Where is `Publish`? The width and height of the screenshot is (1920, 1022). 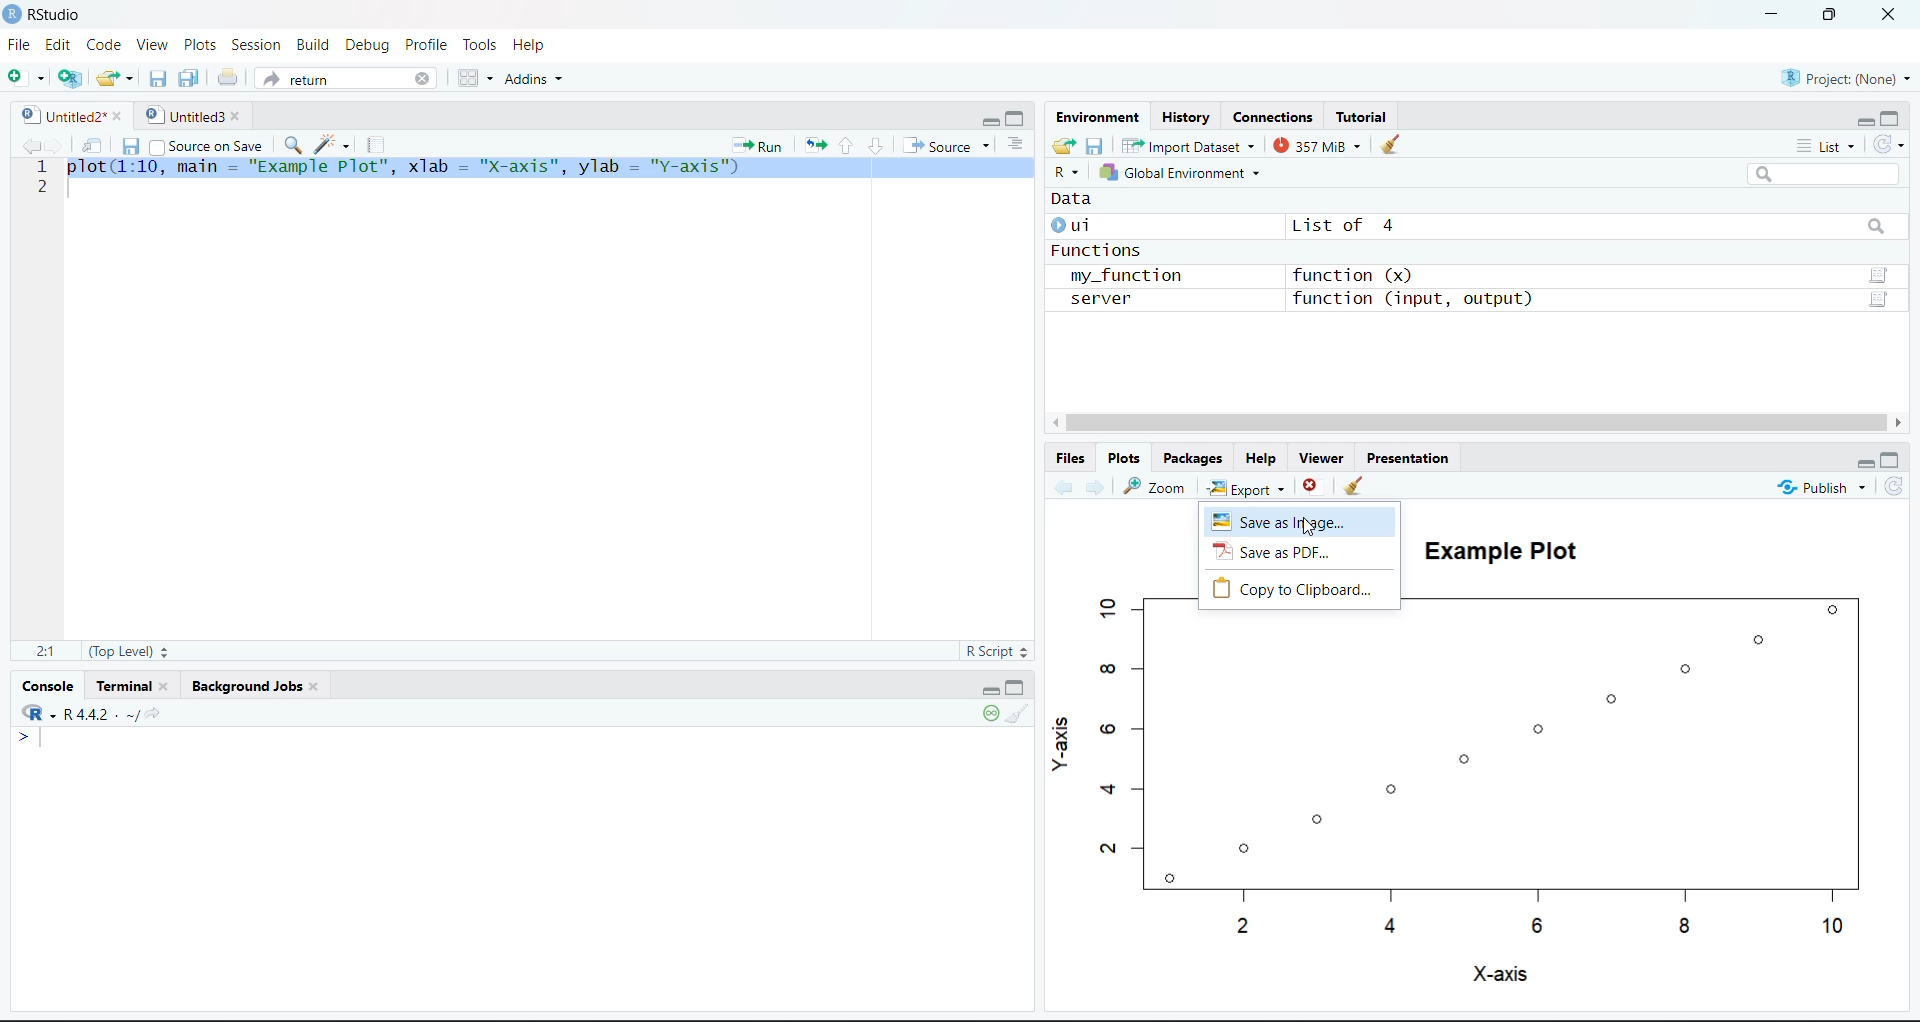
Publish is located at coordinates (1821, 485).